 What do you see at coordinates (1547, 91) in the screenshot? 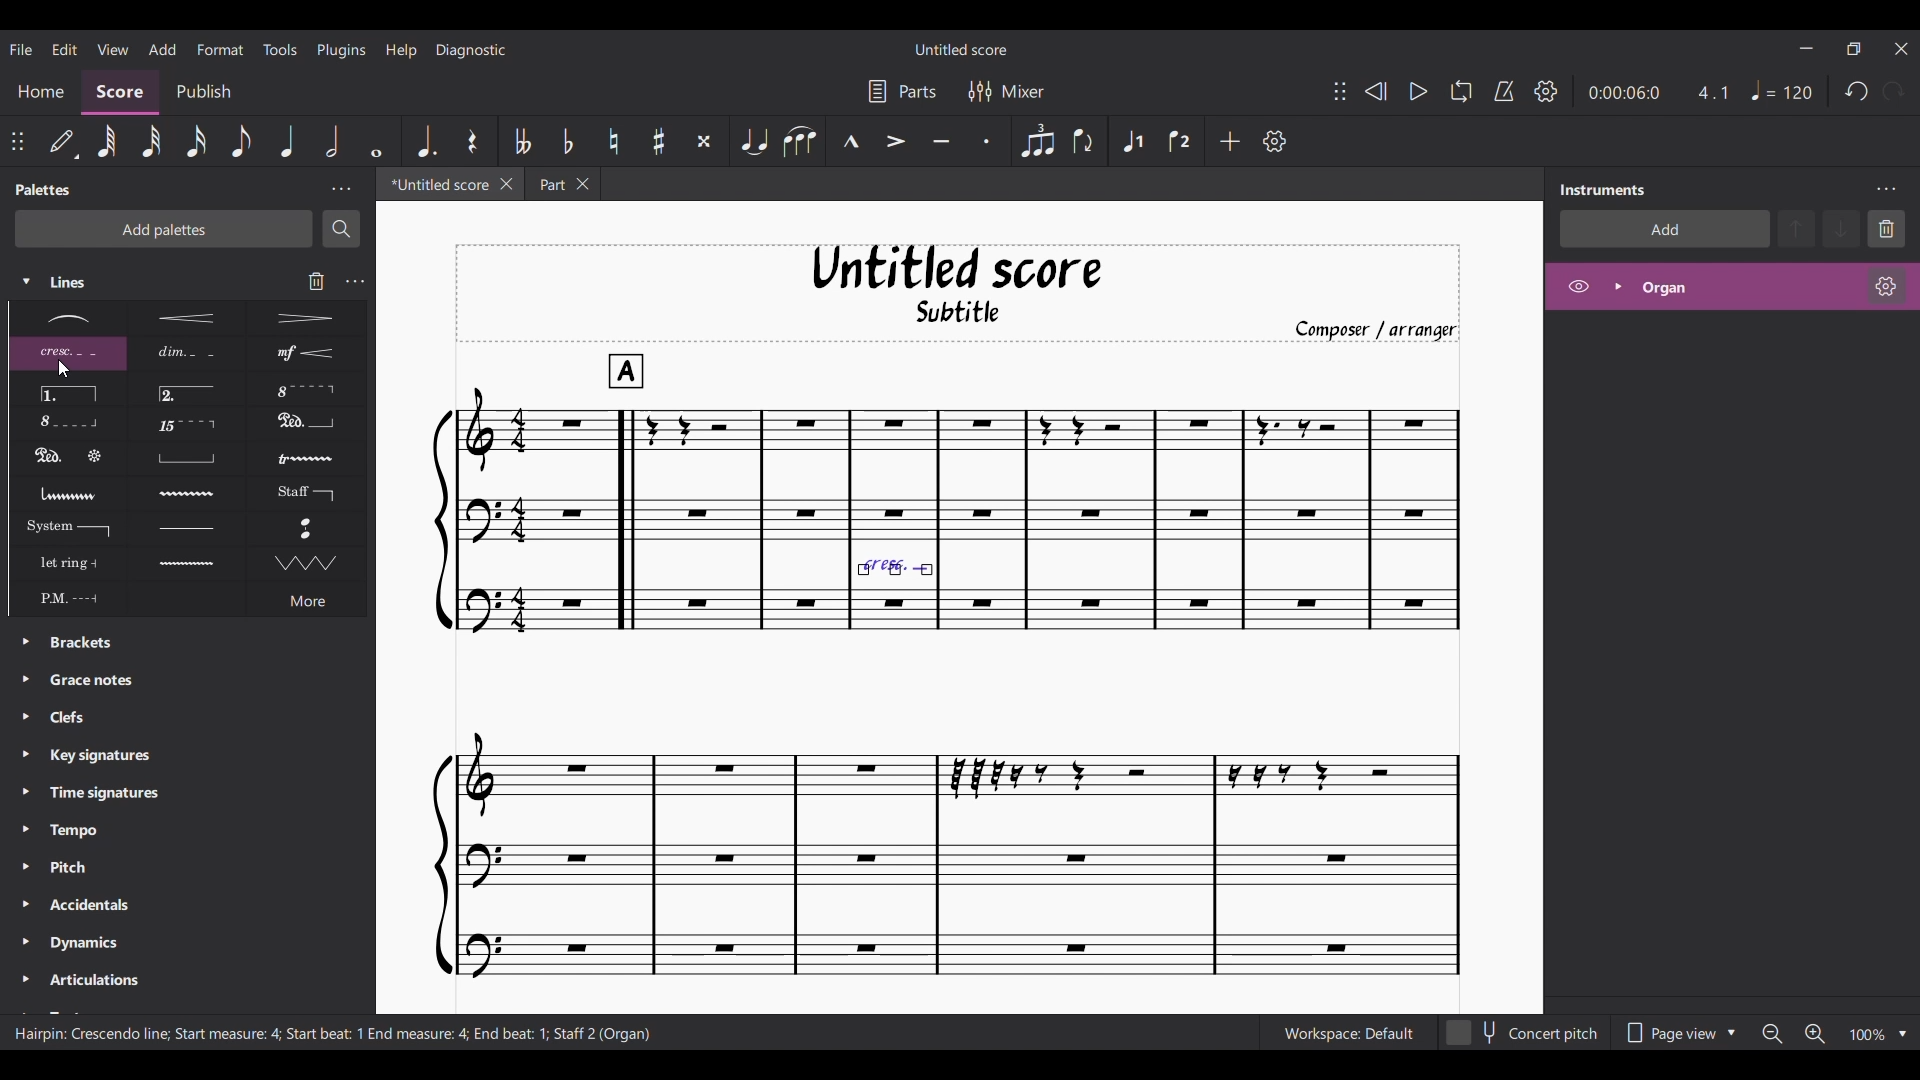
I see `Playback settings` at bounding box center [1547, 91].